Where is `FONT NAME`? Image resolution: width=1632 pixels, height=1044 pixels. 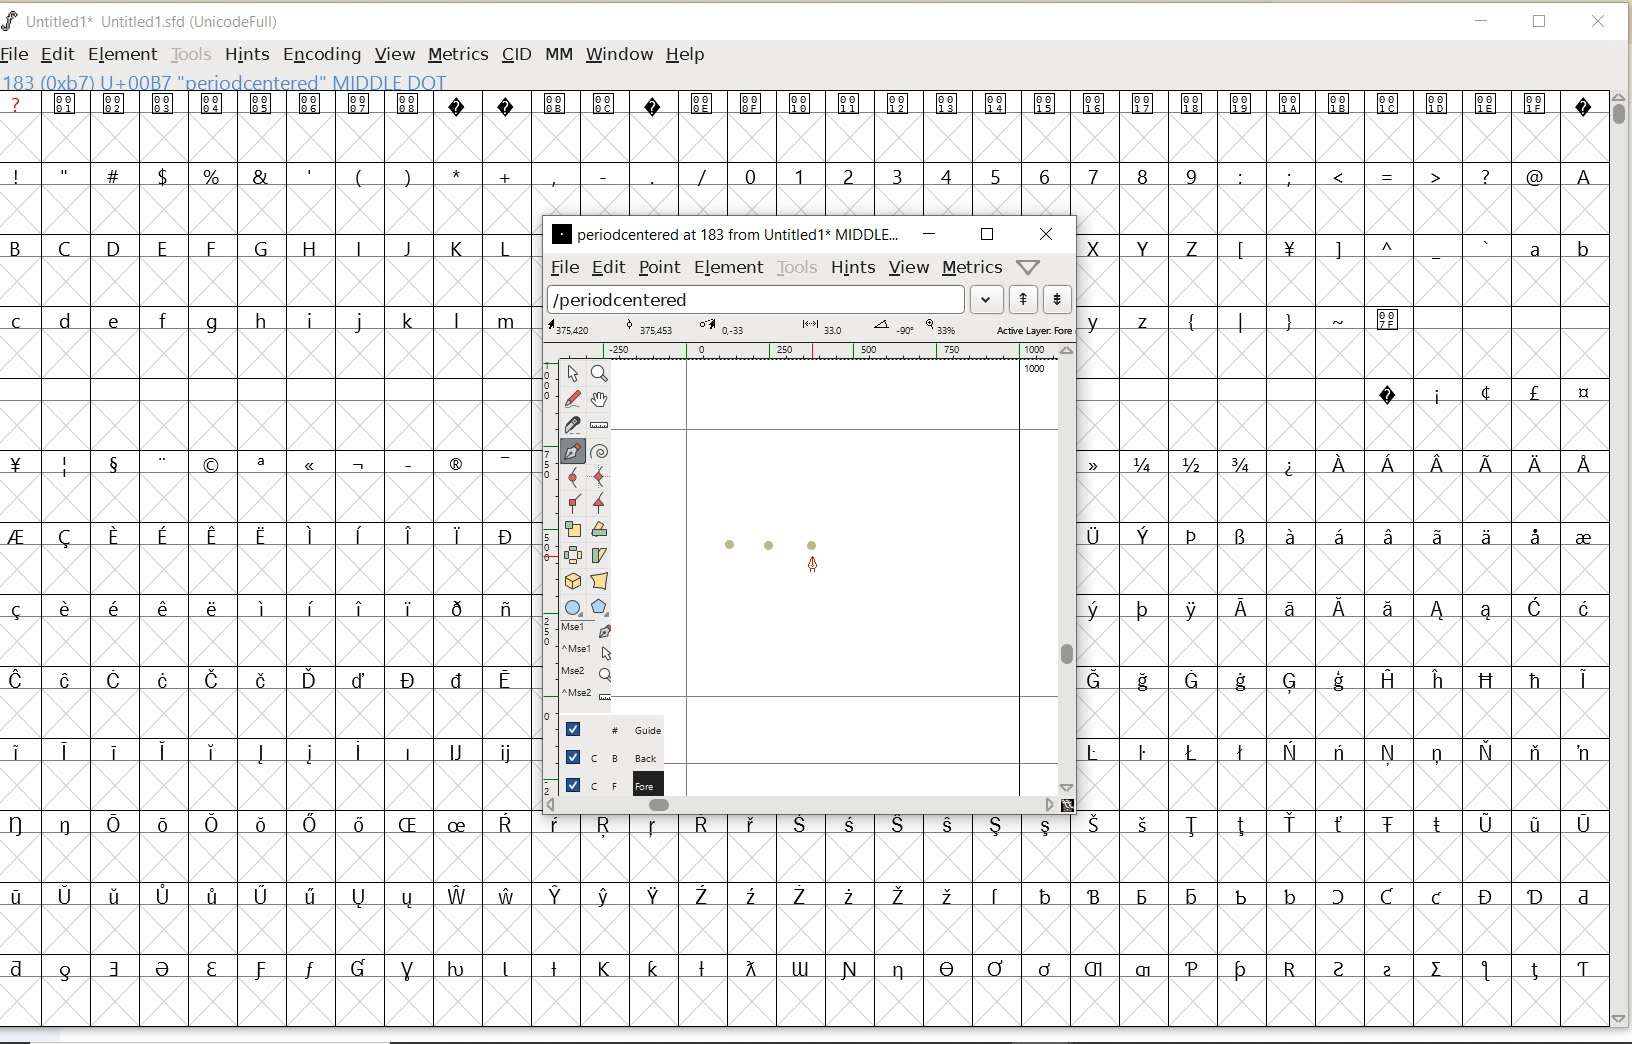 FONT NAME is located at coordinates (156, 22).